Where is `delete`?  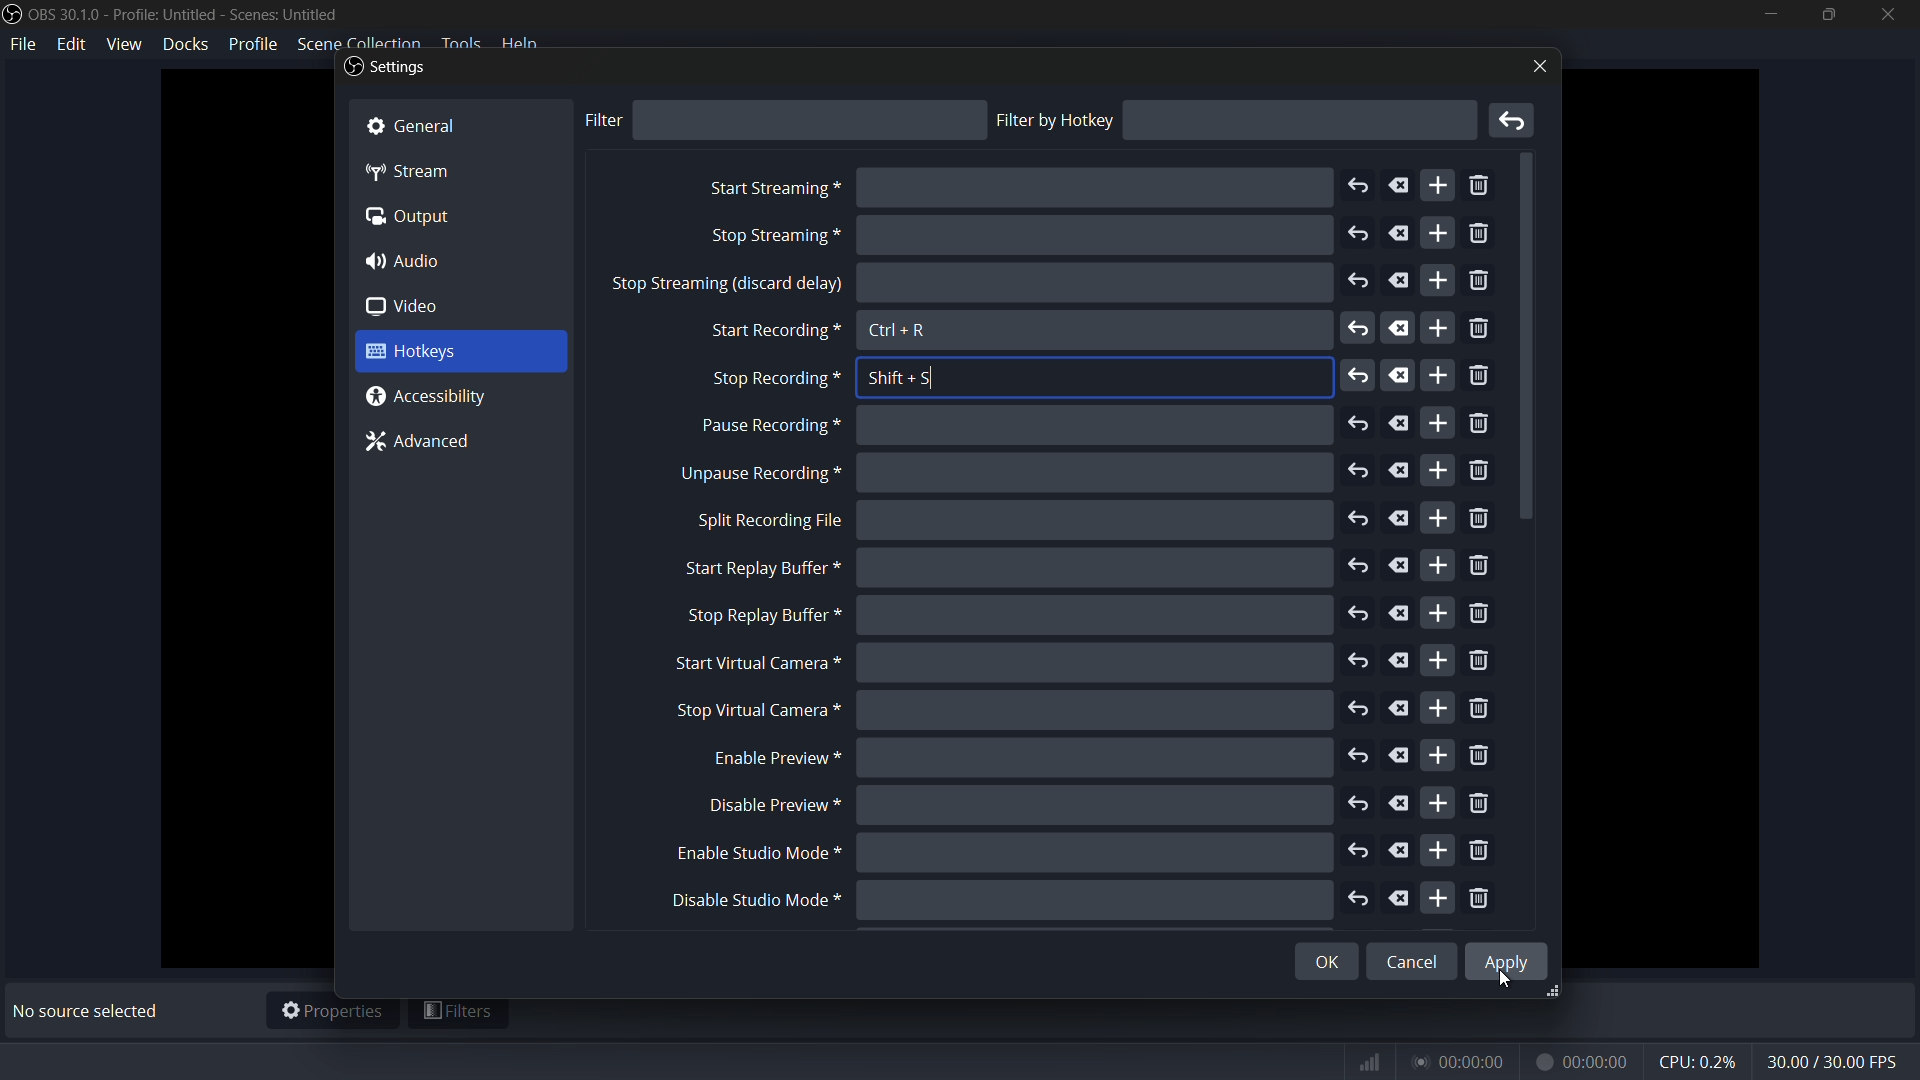 delete is located at coordinates (1400, 423).